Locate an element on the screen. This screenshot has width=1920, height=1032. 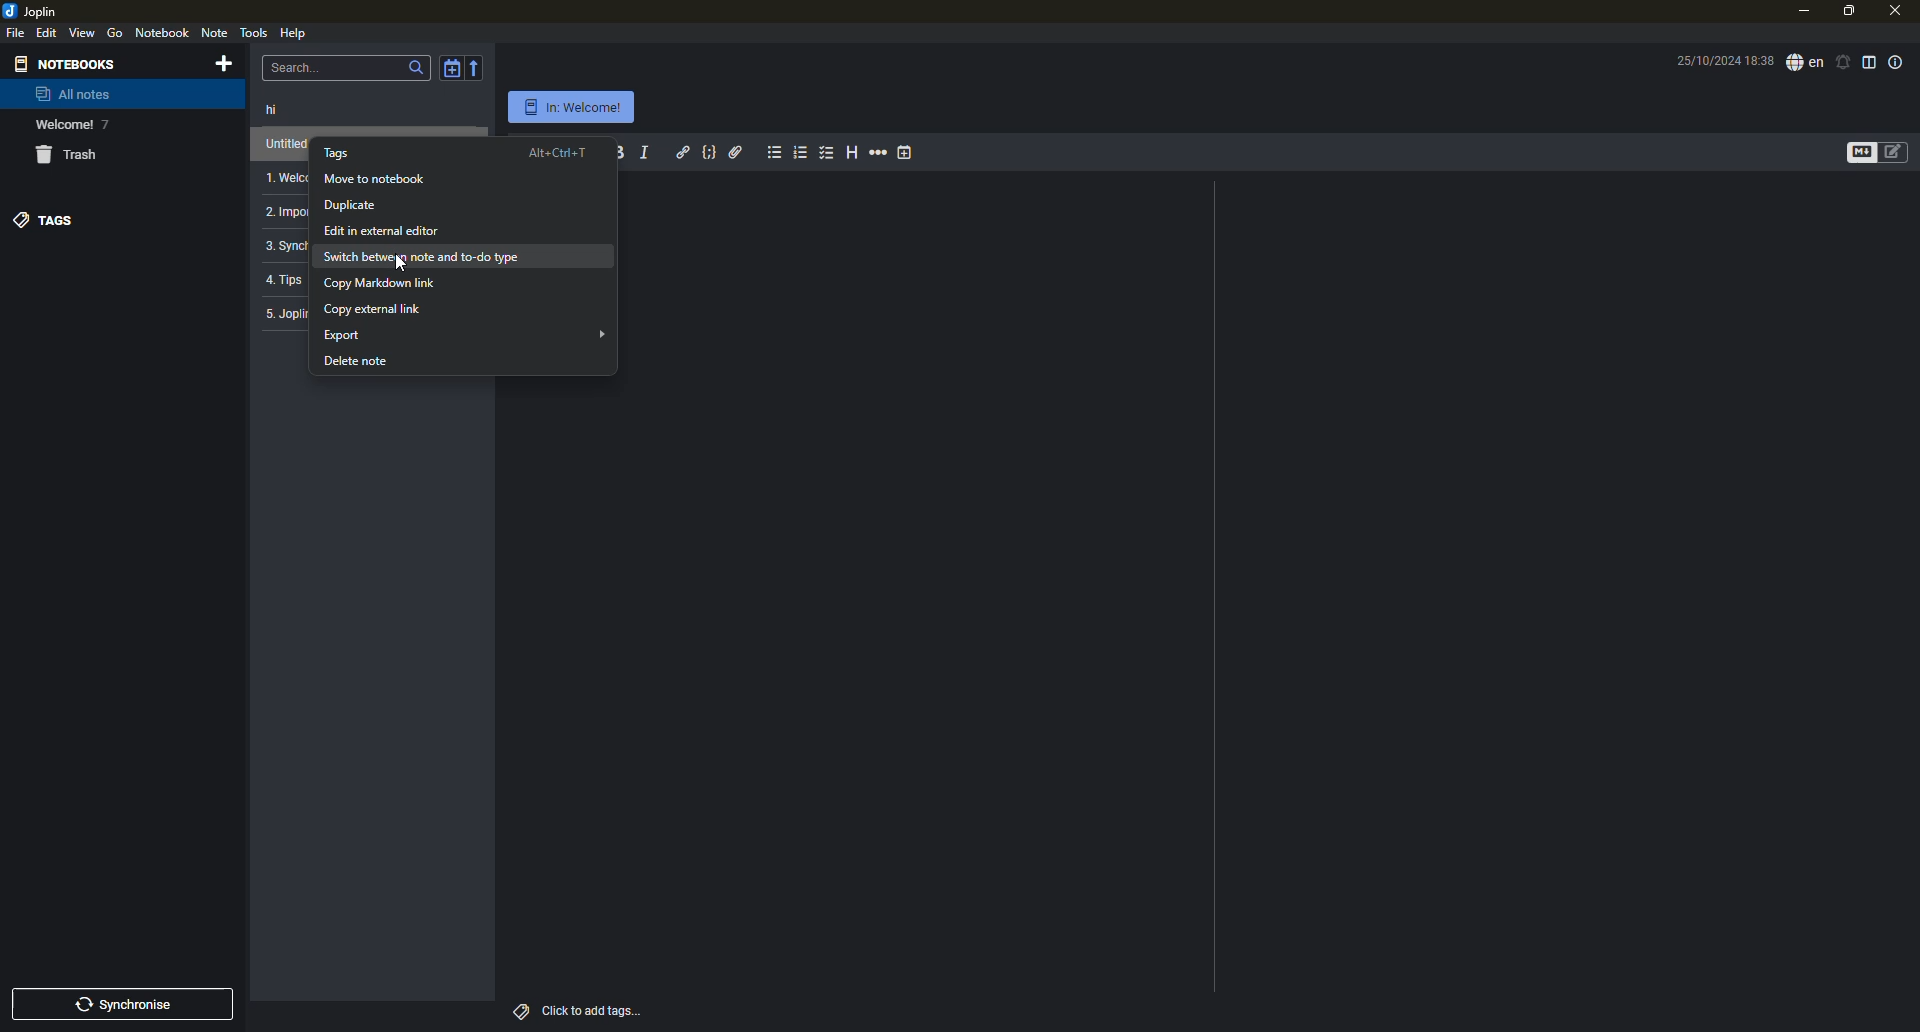
code is located at coordinates (710, 151).